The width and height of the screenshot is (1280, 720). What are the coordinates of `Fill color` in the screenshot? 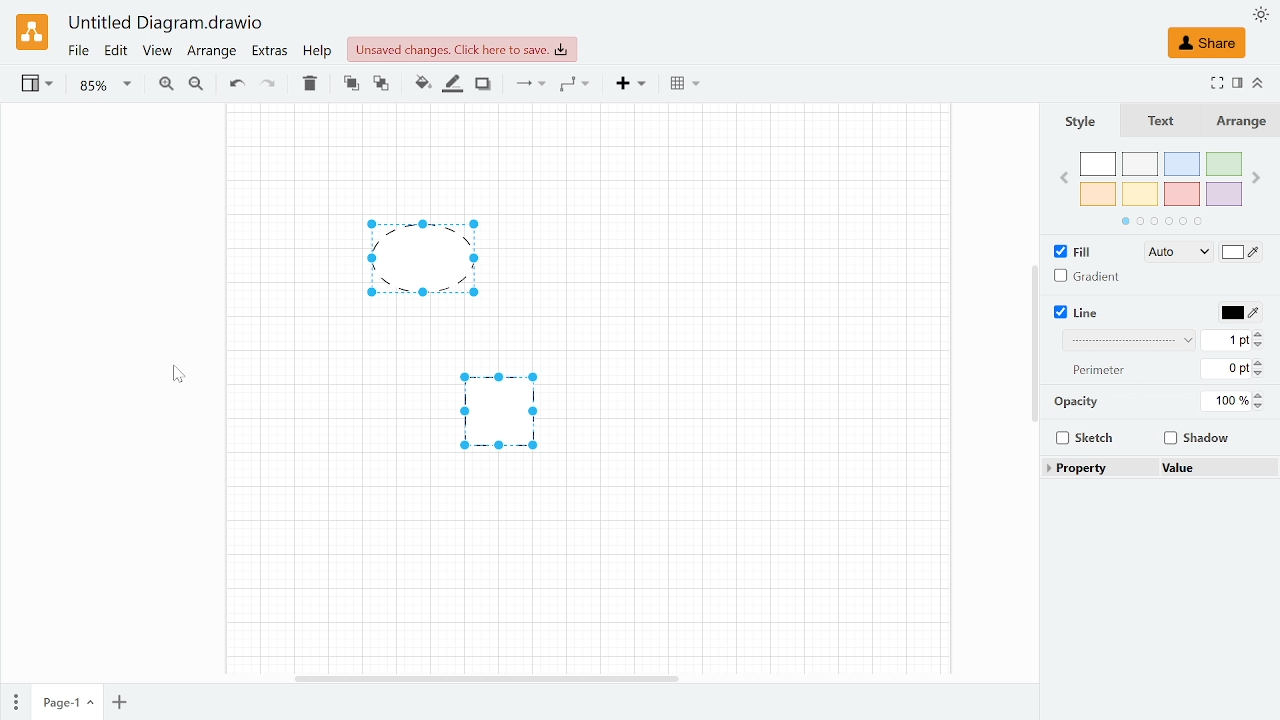 It's located at (1242, 254).